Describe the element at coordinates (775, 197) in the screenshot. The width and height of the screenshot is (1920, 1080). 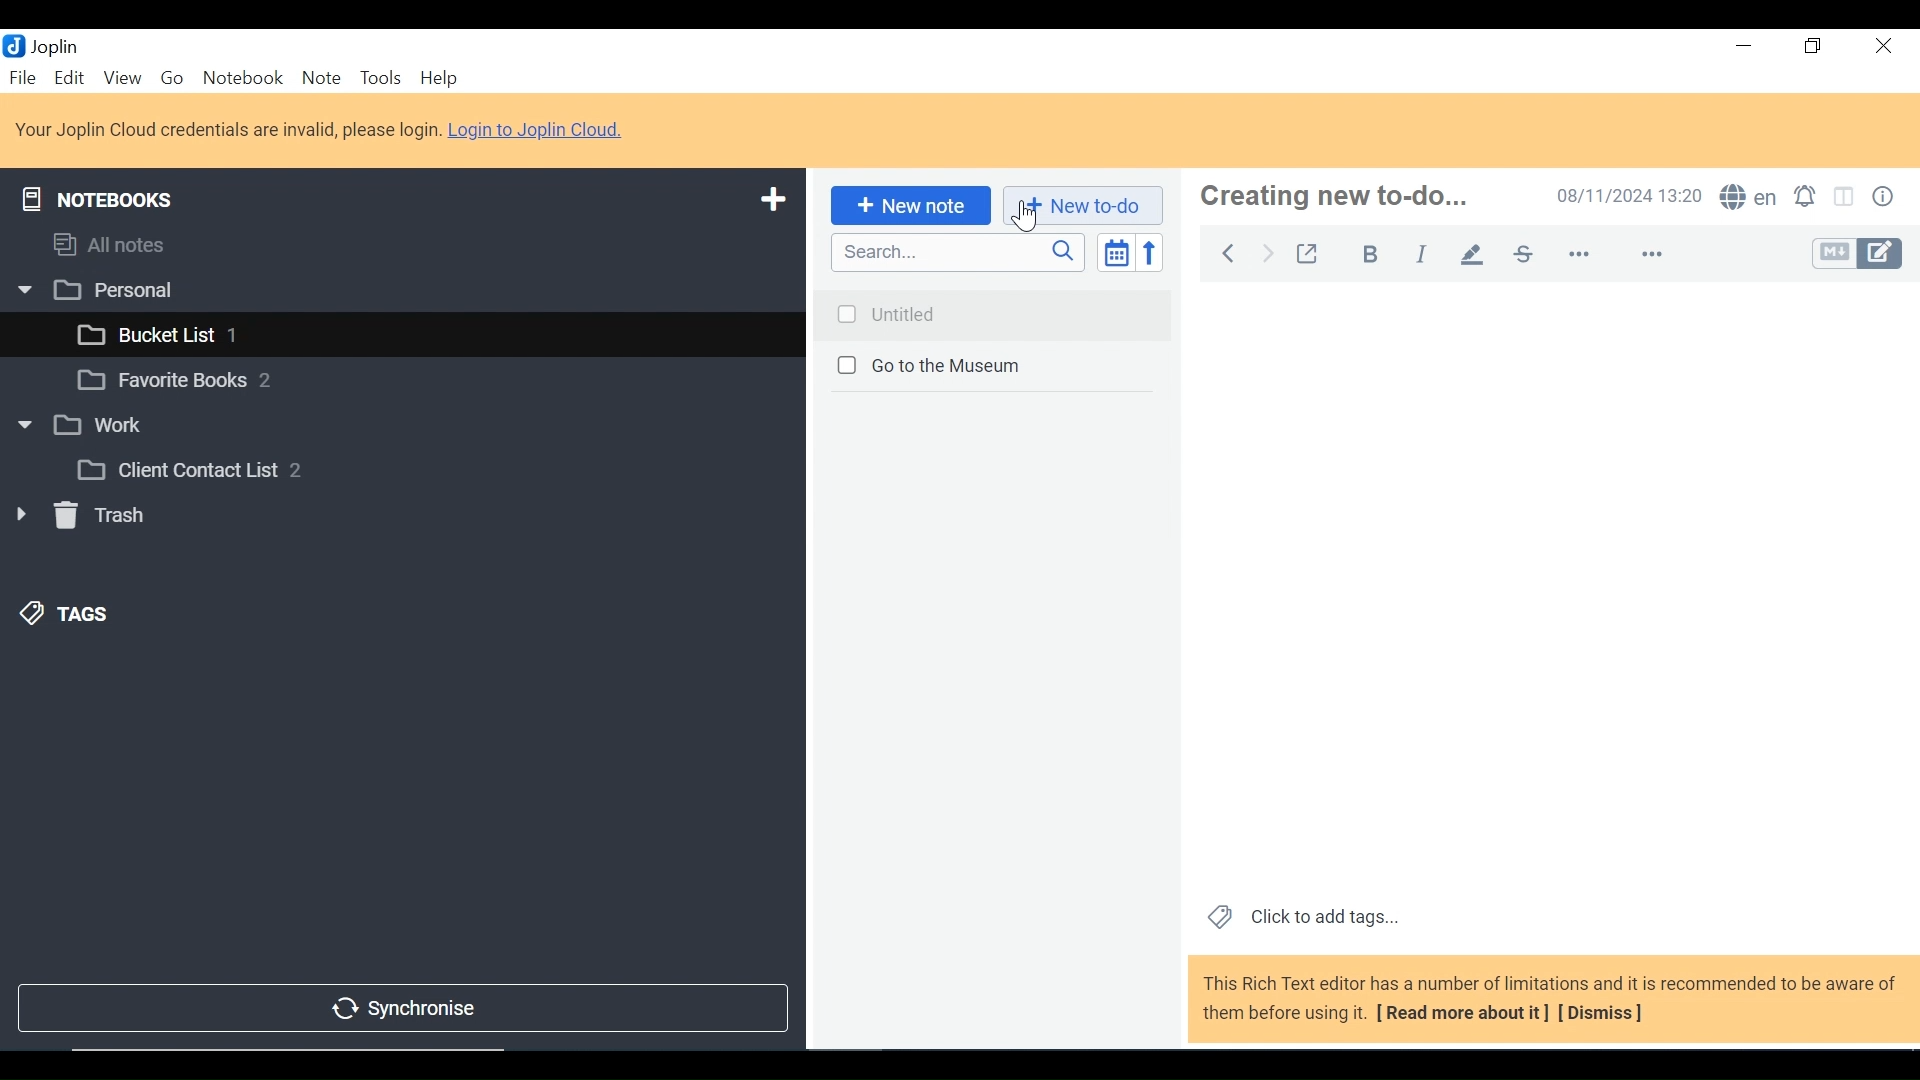
I see `Add a New Notebook` at that location.